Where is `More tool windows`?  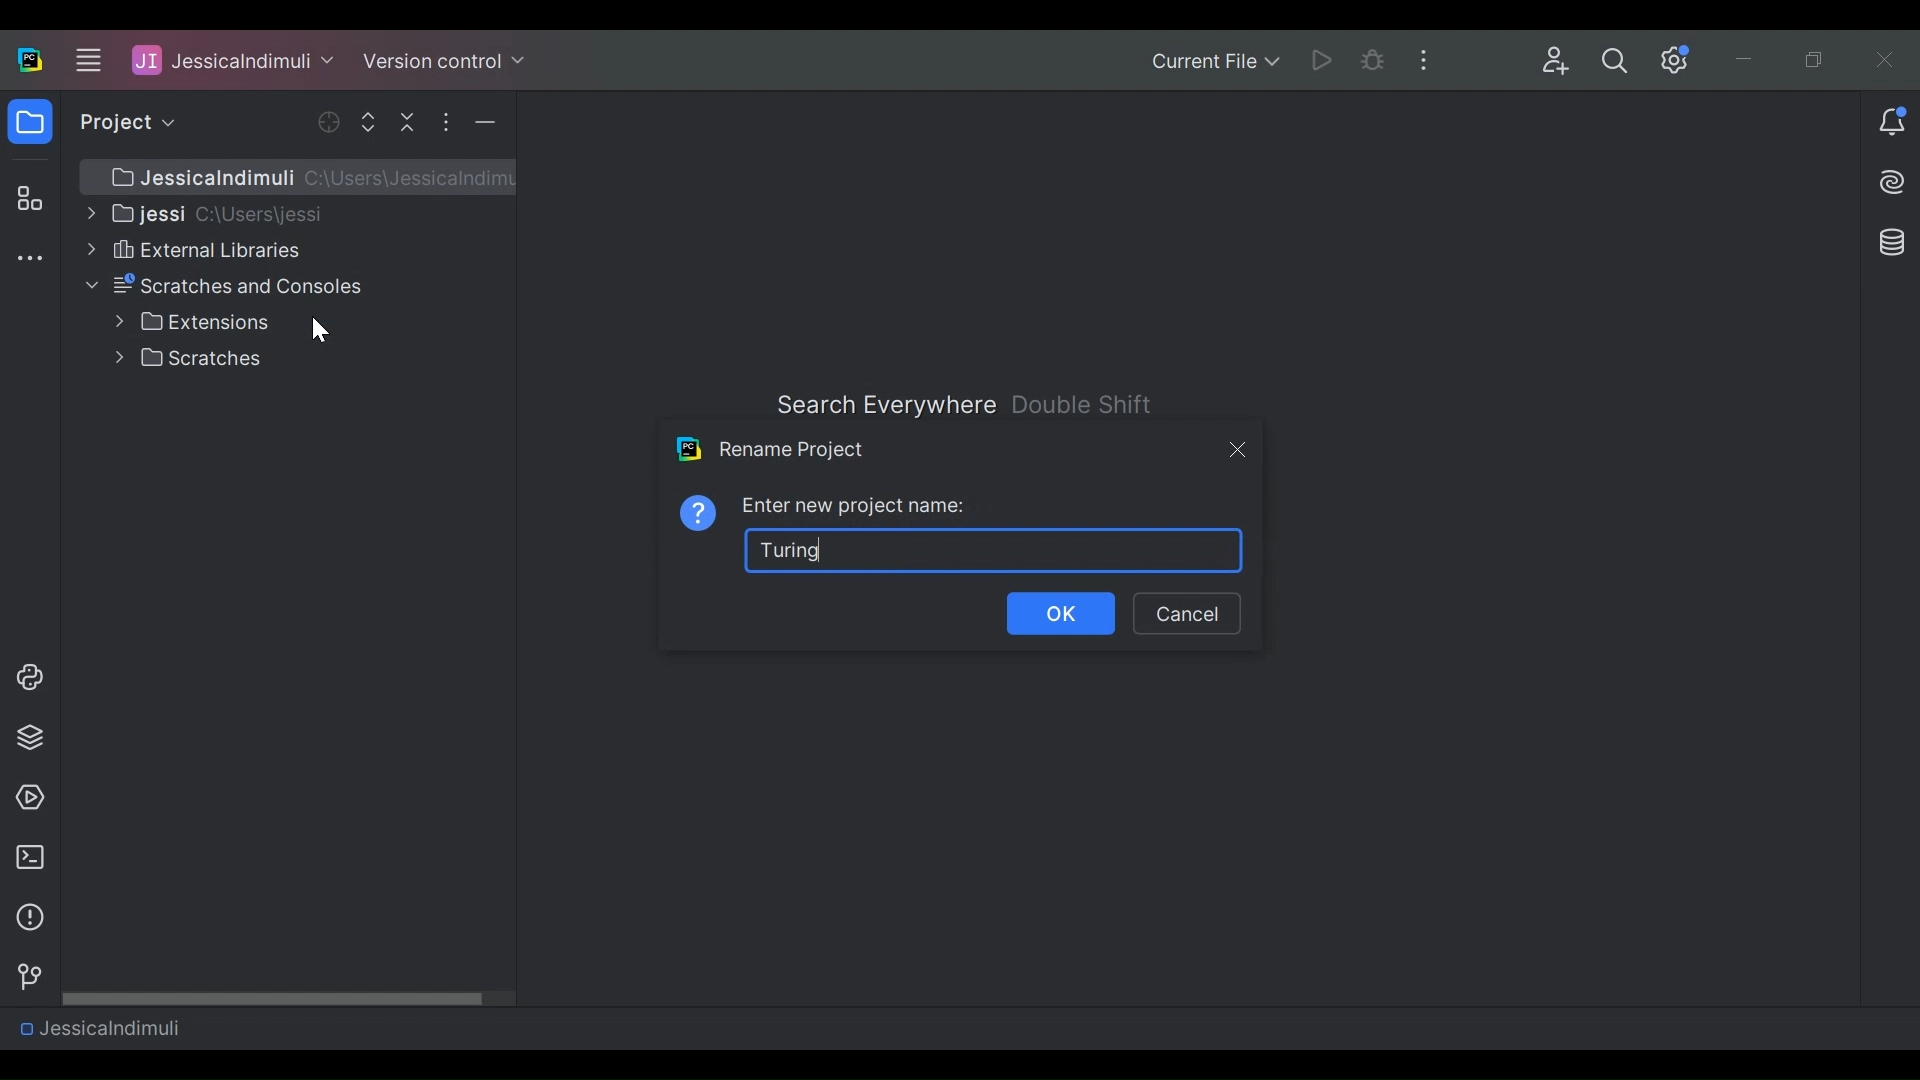 More tool windows is located at coordinates (29, 260).